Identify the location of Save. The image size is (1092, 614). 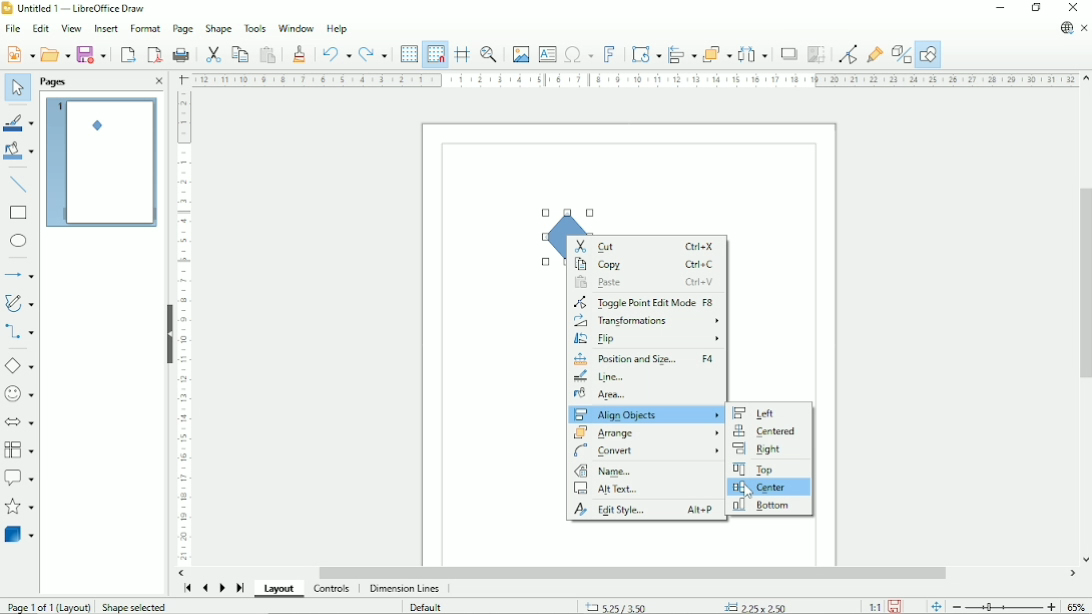
(93, 54).